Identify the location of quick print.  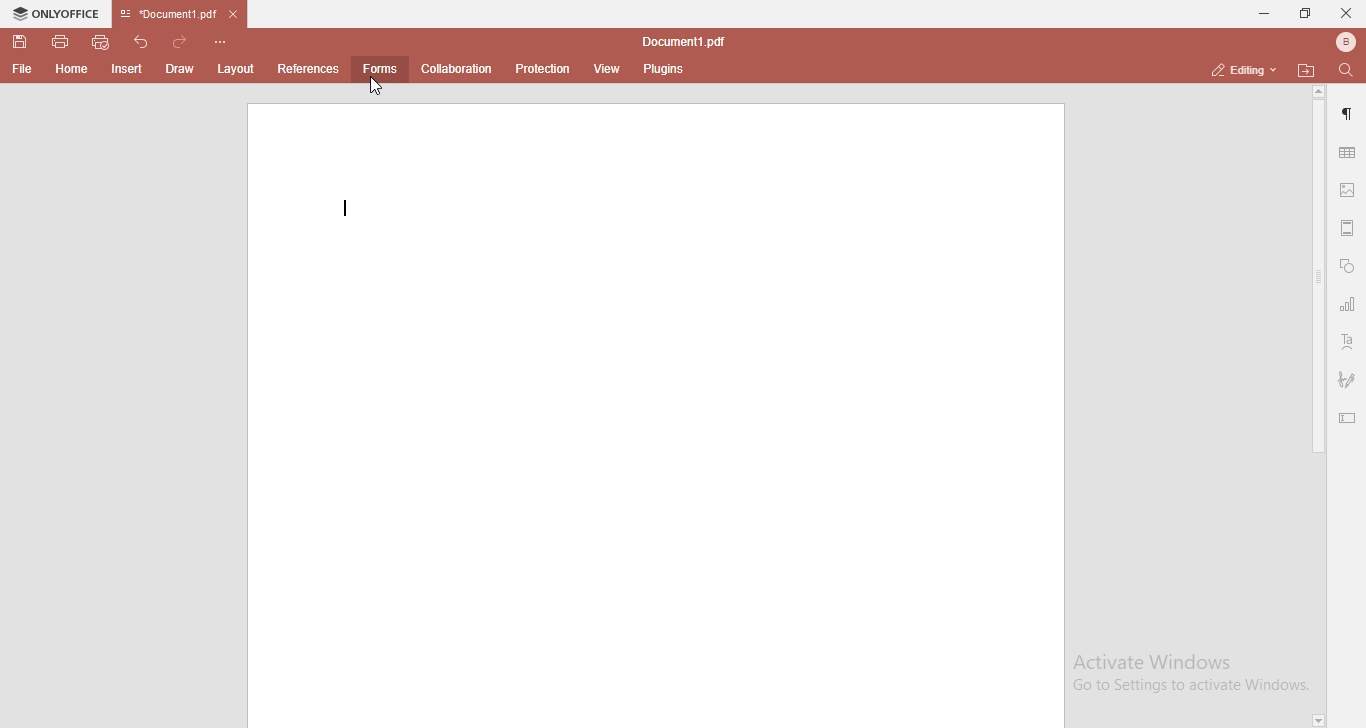
(102, 41).